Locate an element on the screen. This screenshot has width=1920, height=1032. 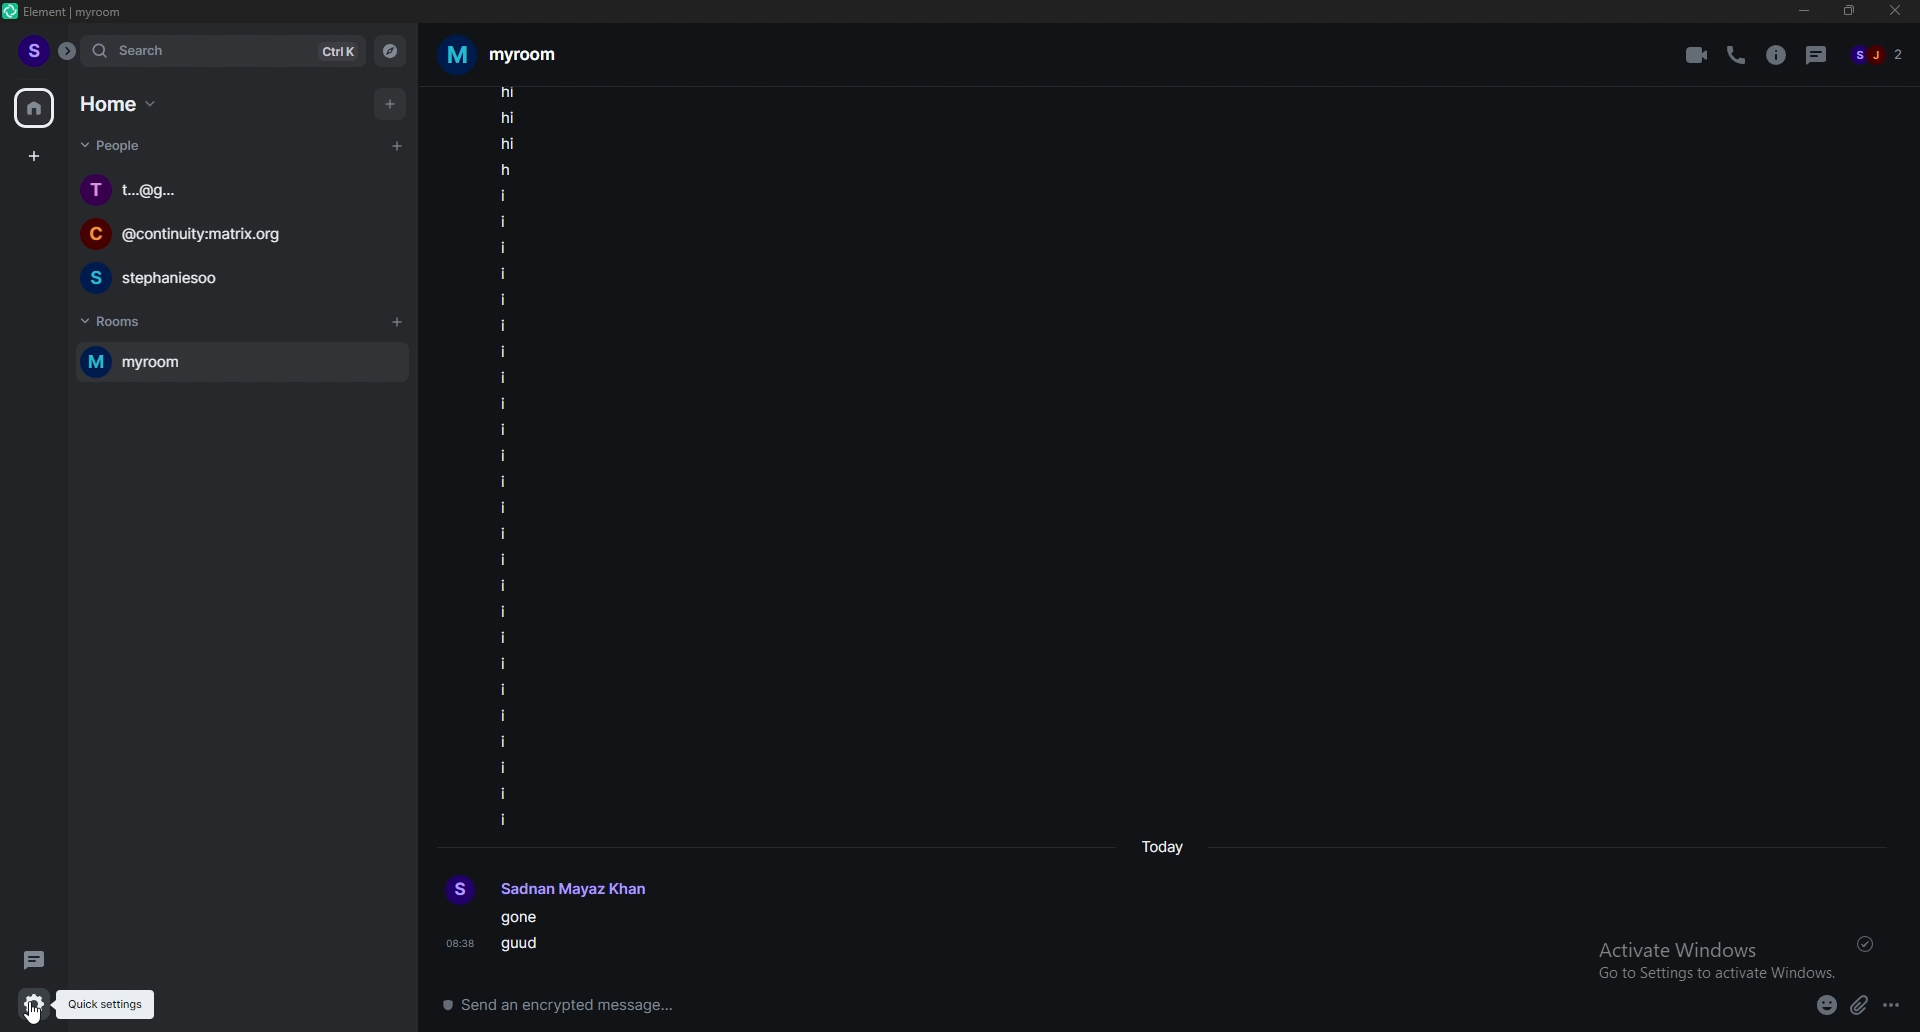
chat is located at coordinates (235, 189).